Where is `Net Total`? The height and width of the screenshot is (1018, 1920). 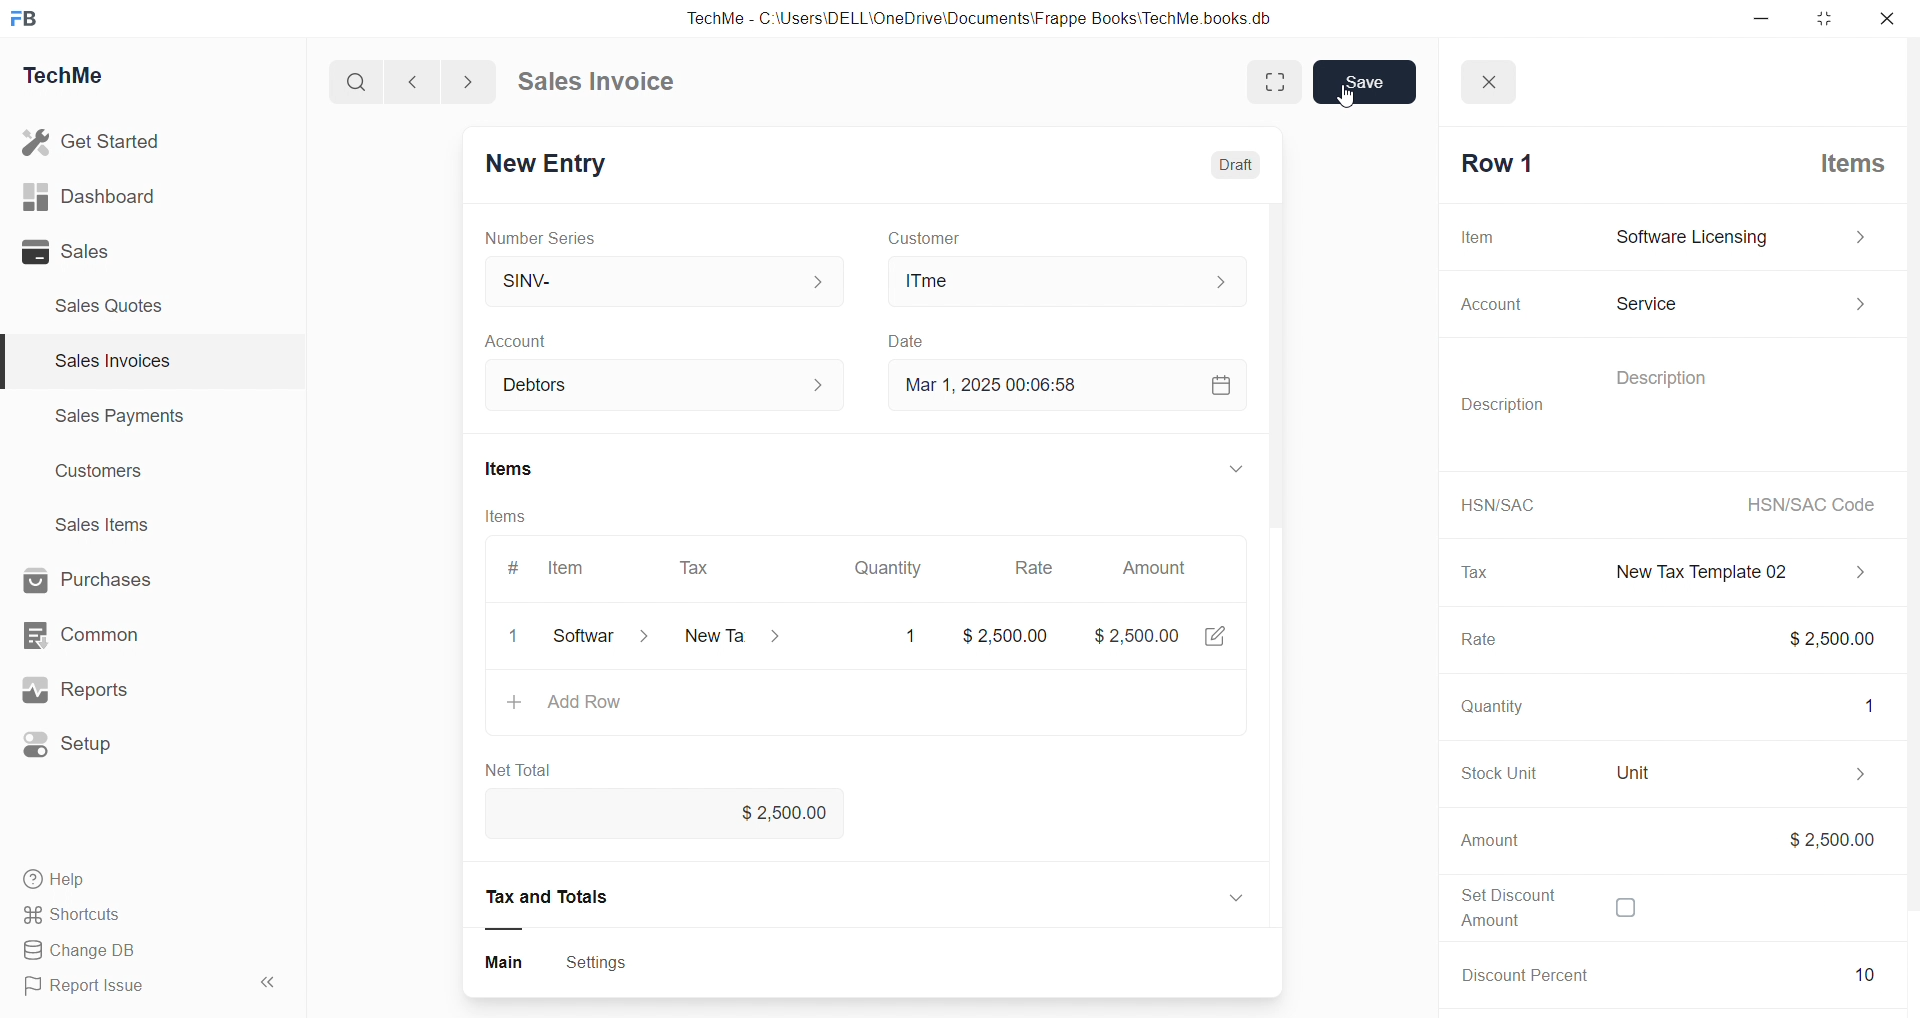
Net Total is located at coordinates (525, 770).